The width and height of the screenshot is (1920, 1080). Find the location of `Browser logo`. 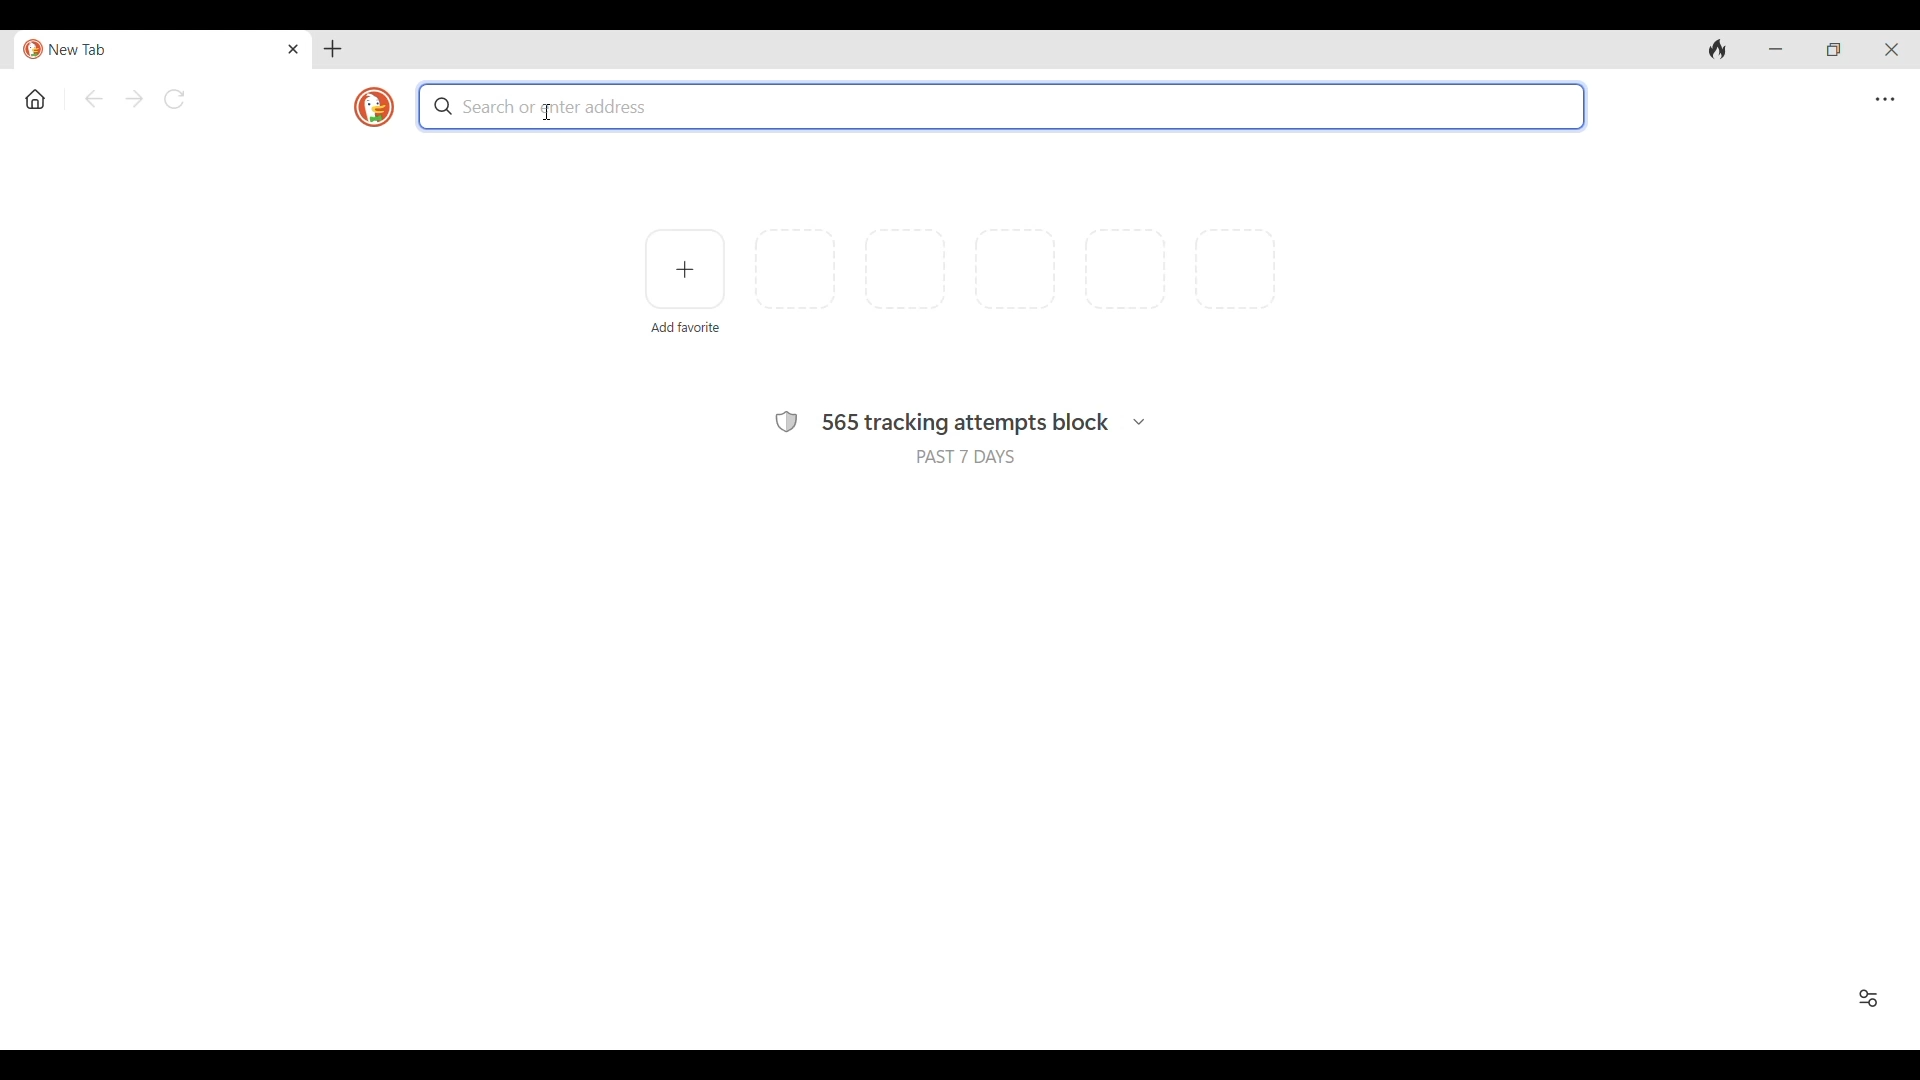

Browser logo is located at coordinates (374, 107).